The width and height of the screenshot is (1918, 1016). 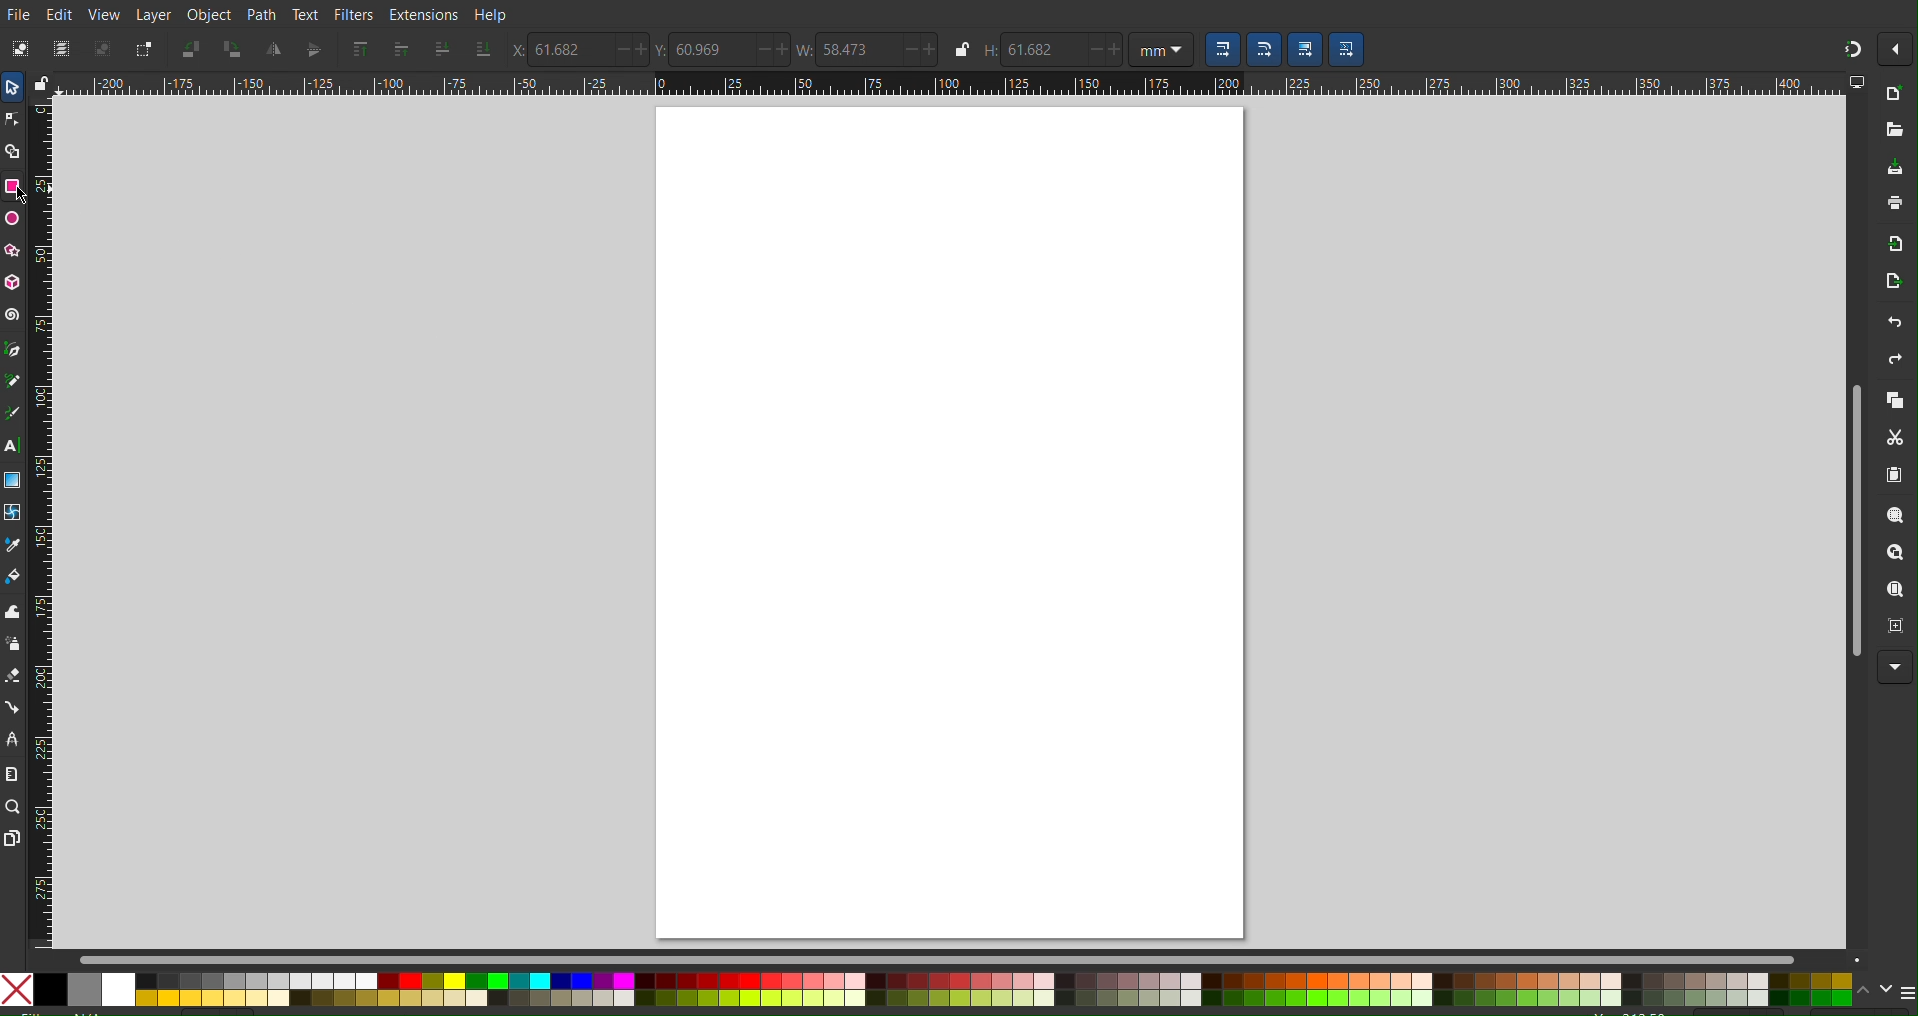 What do you see at coordinates (17, 12) in the screenshot?
I see `File` at bounding box center [17, 12].